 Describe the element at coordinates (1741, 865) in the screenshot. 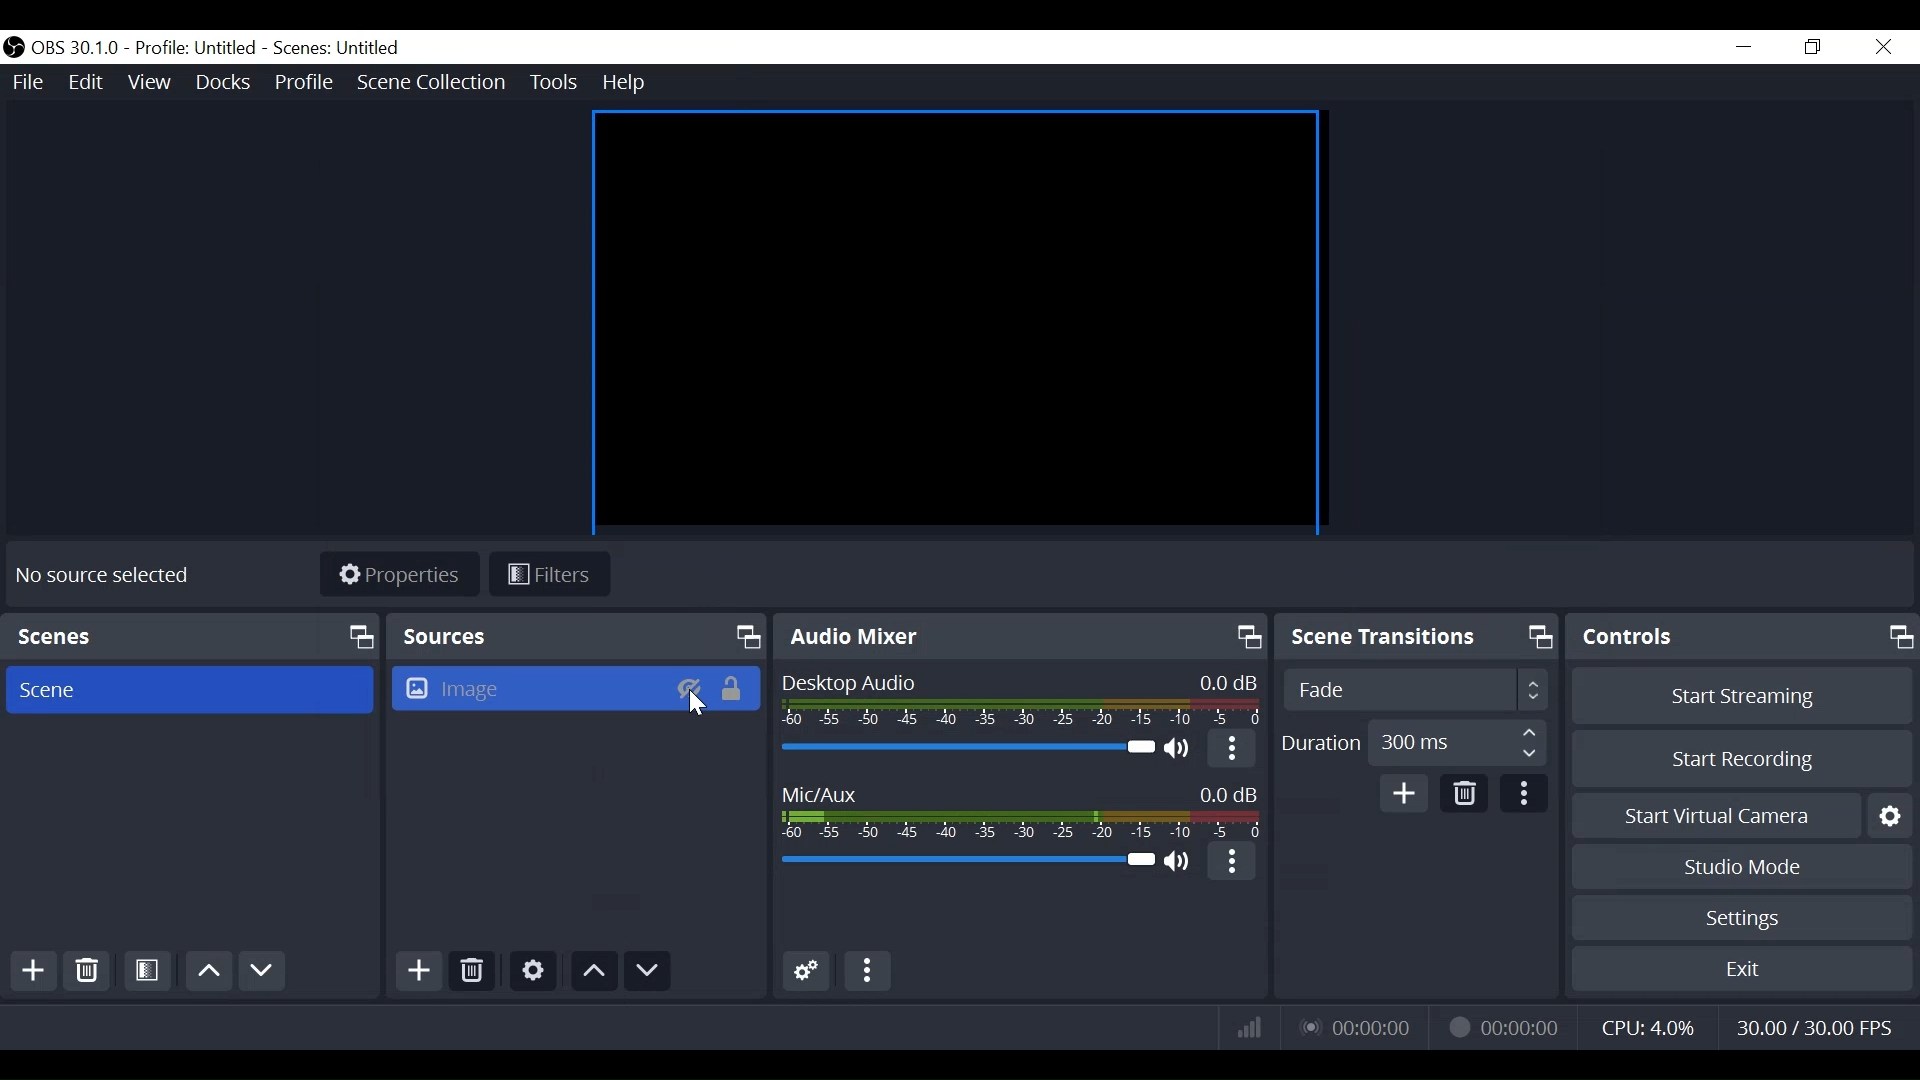

I see `Studio Mode` at that location.